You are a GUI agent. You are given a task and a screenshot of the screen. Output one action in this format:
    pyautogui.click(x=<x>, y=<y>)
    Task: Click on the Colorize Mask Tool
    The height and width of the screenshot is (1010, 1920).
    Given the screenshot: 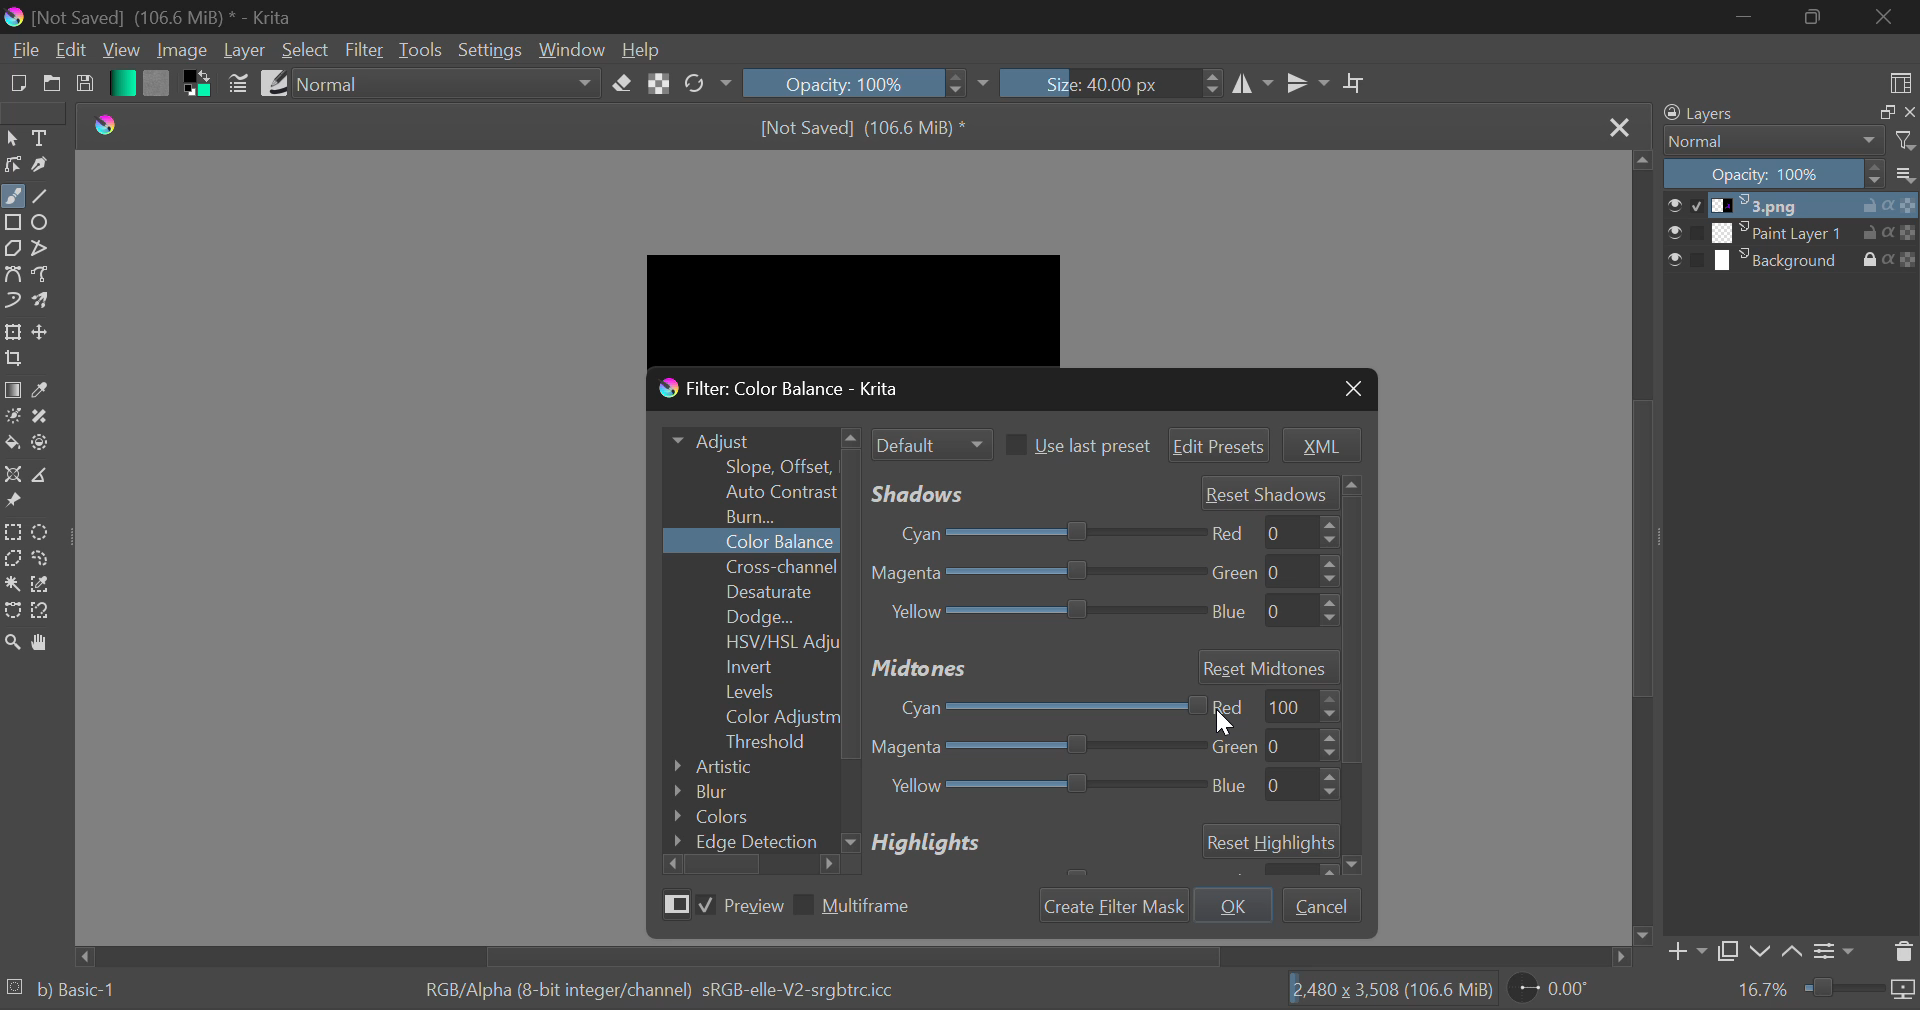 What is the action you would take?
    pyautogui.click(x=14, y=418)
    